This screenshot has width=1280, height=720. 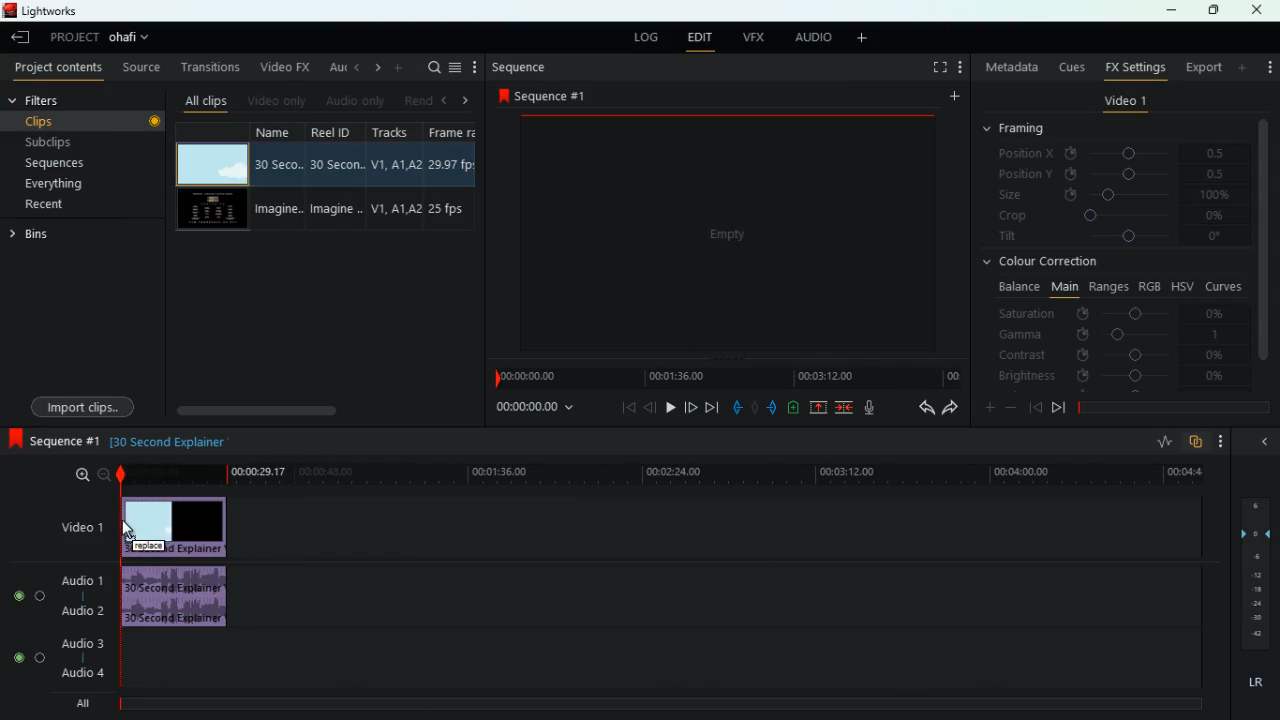 What do you see at coordinates (175, 441) in the screenshot?
I see `explanation` at bounding box center [175, 441].